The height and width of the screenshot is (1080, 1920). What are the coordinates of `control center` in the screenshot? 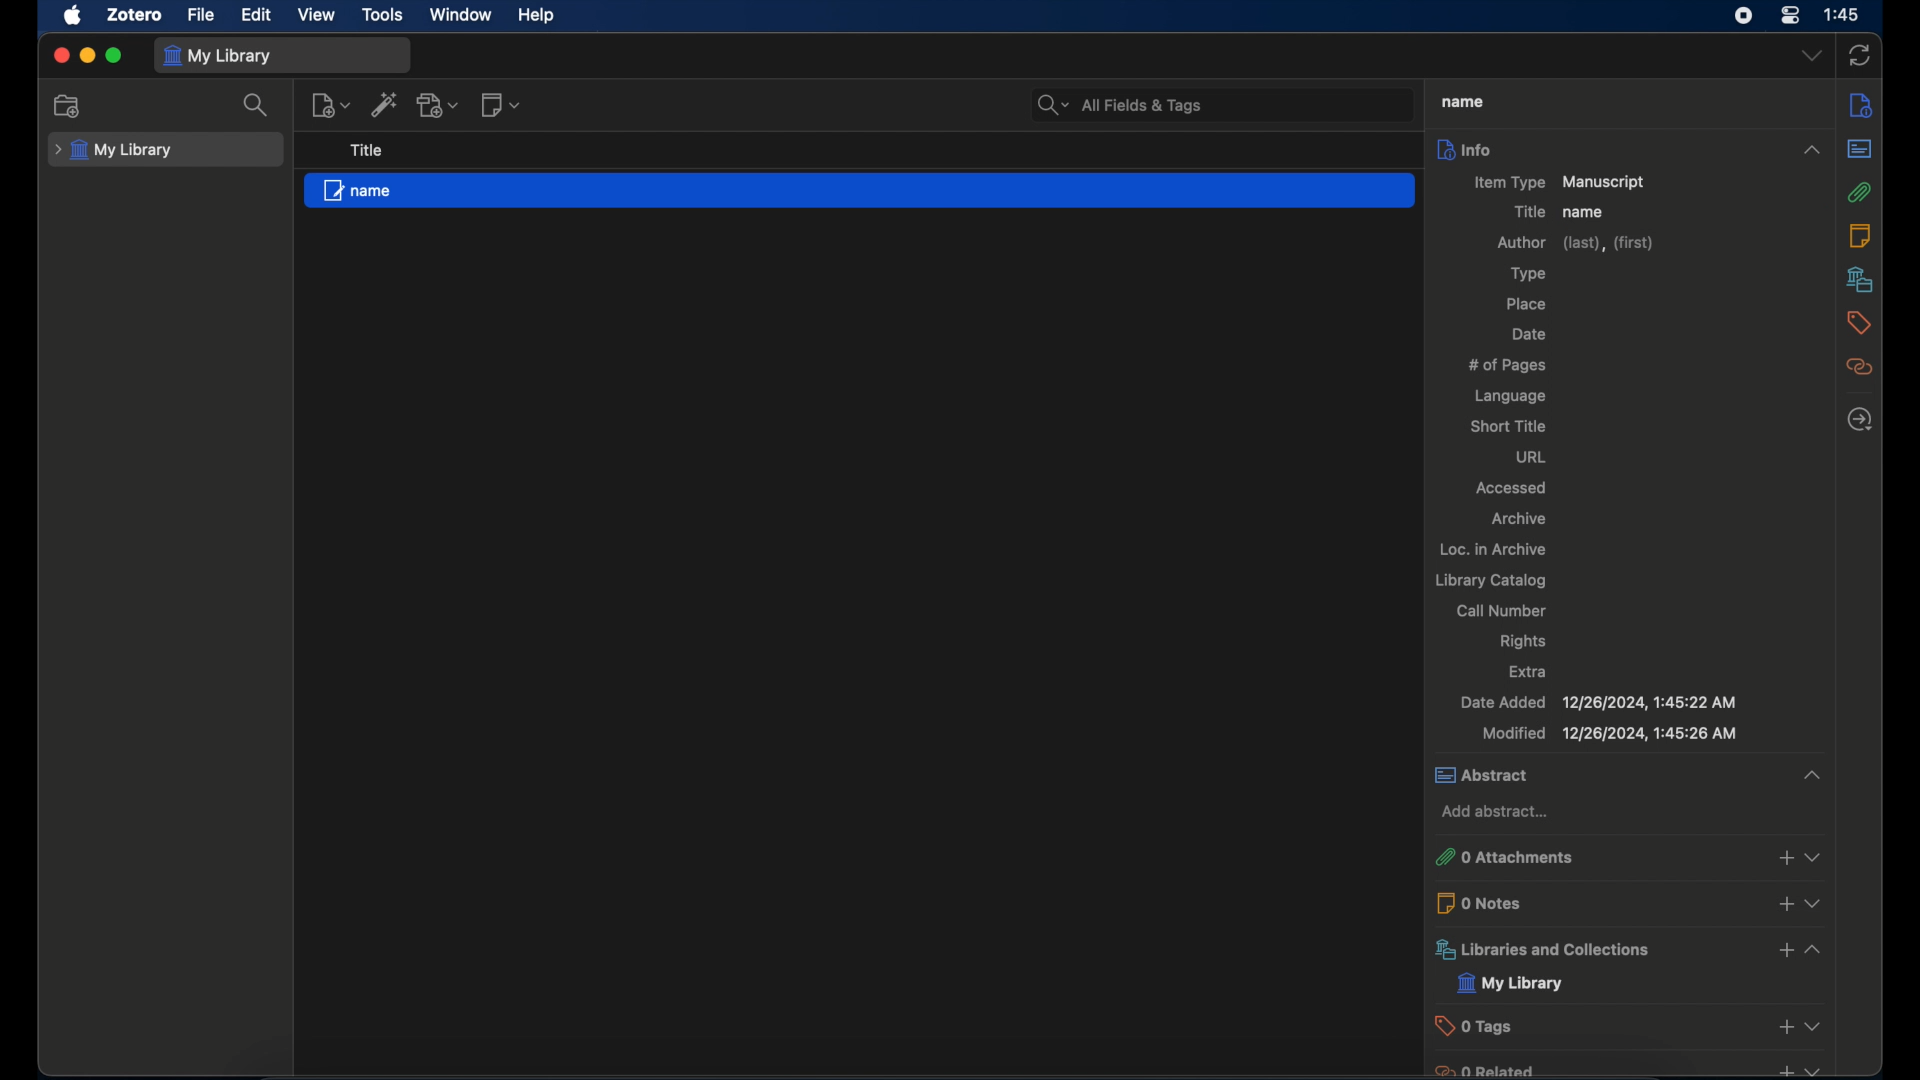 It's located at (1790, 15).